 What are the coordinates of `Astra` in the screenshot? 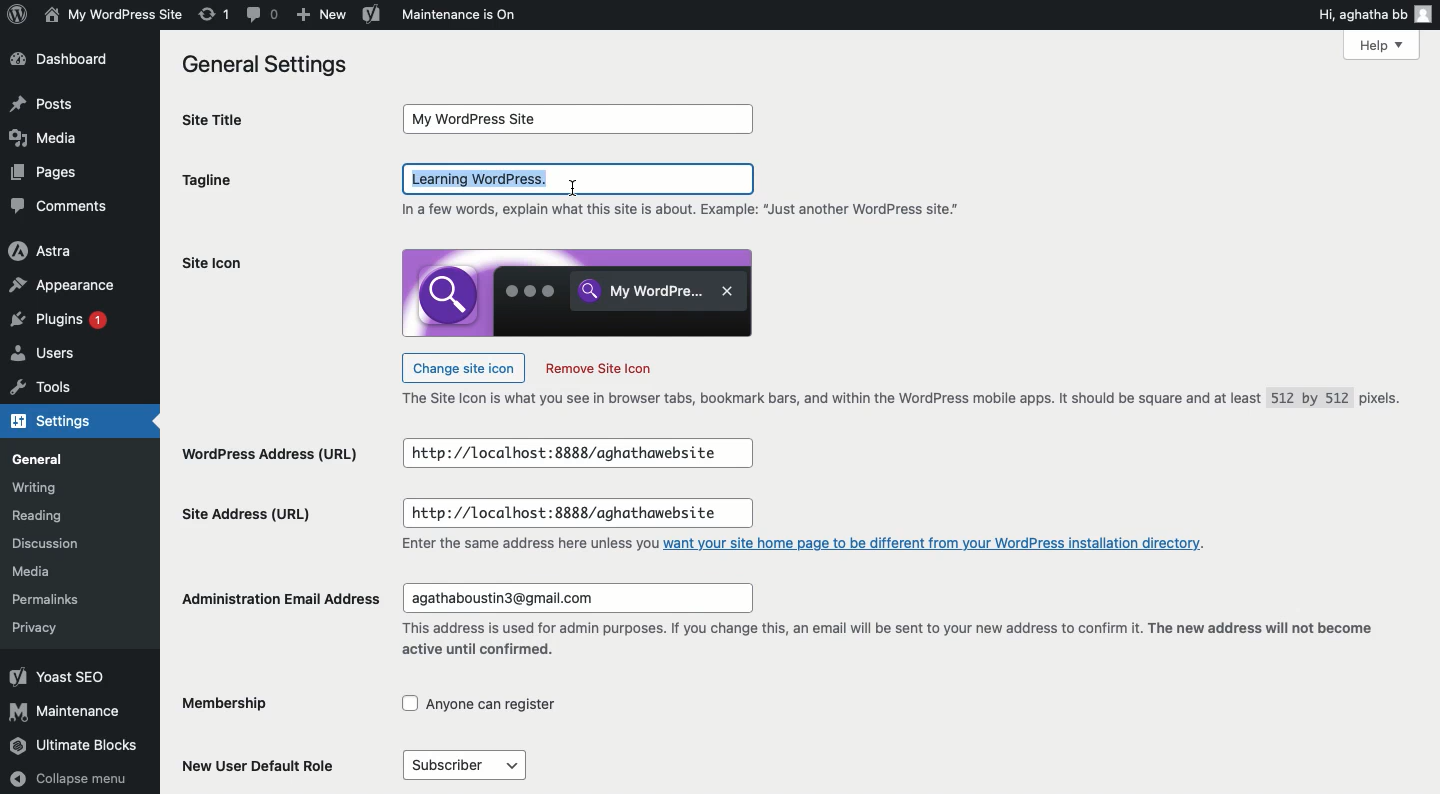 It's located at (42, 252).